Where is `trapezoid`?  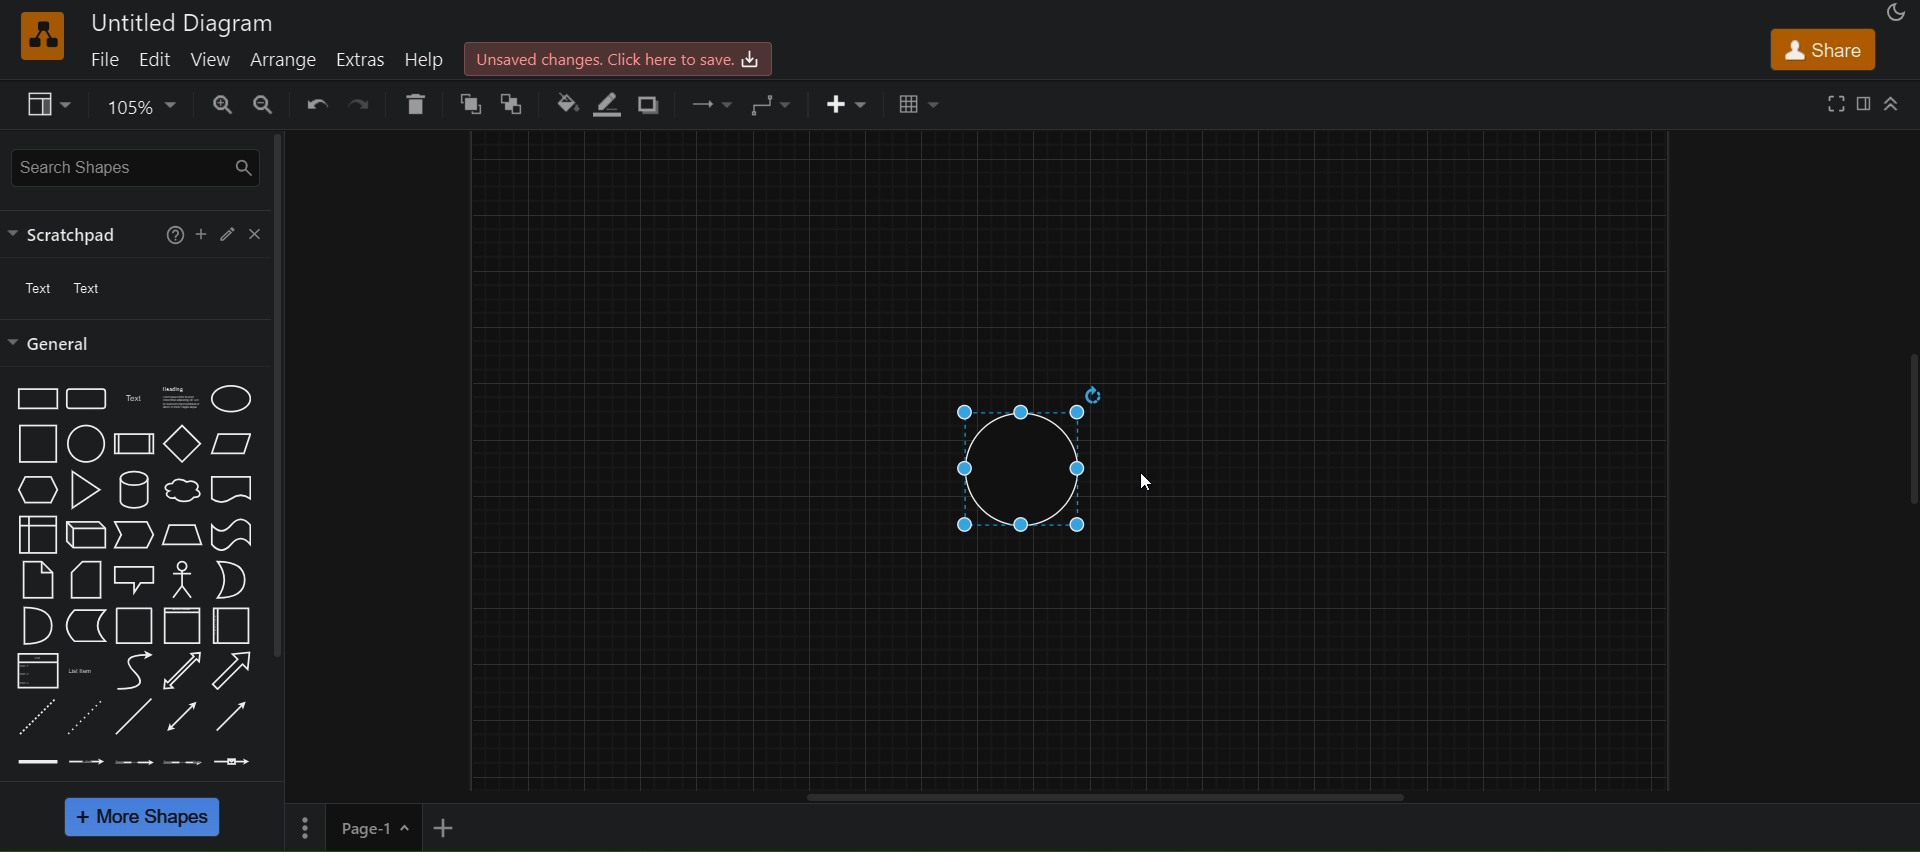
trapezoid is located at coordinates (182, 535).